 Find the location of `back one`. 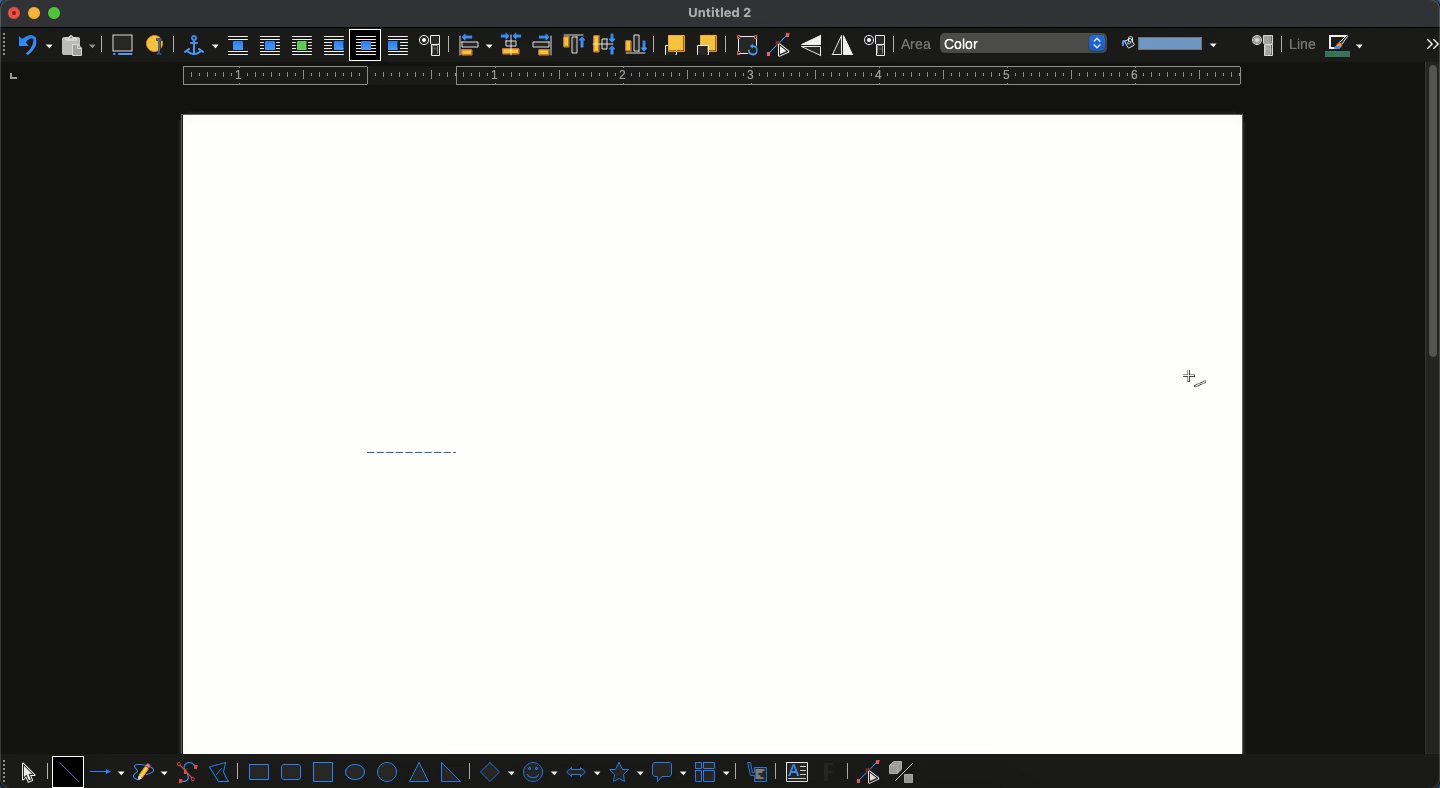

back one is located at coordinates (705, 44).